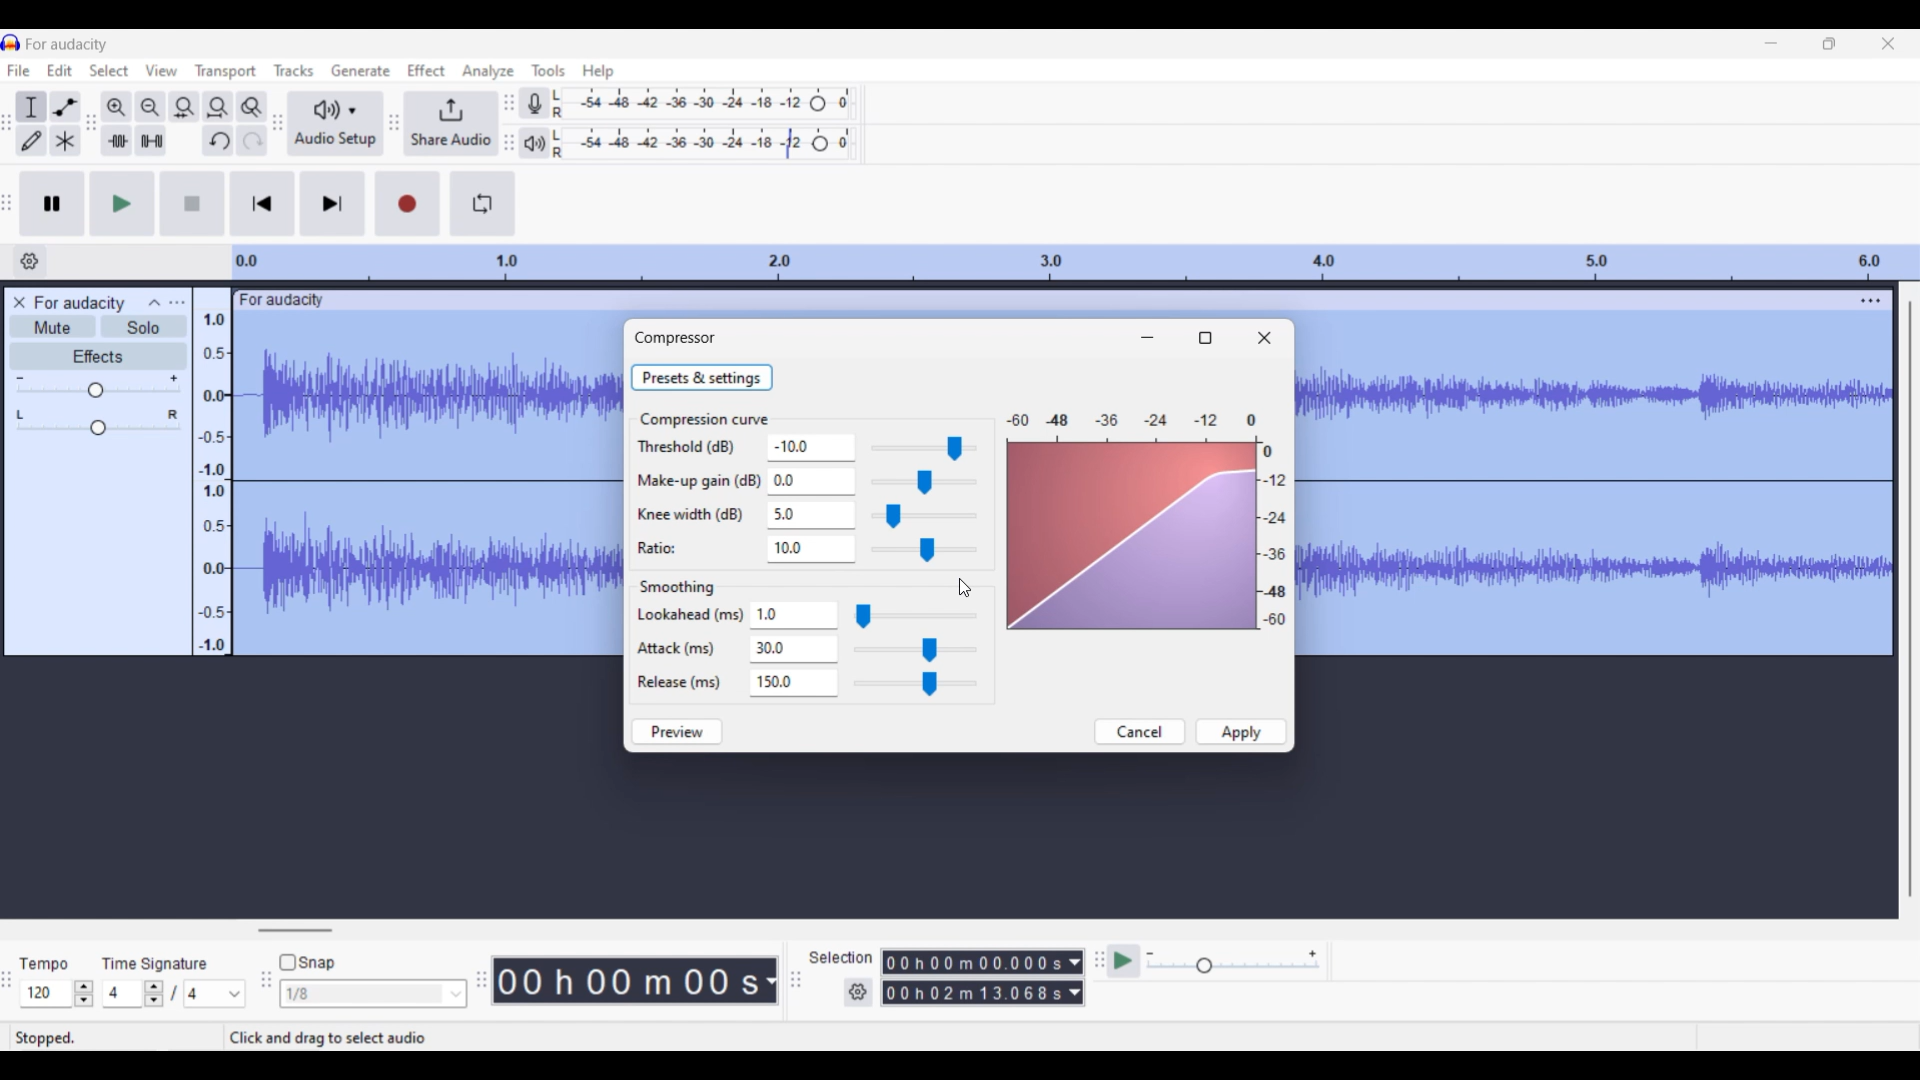 The height and width of the screenshot is (1080, 1920). Describe the element at coordinates (808, 549) in the screenshot. I see `Text box for ratio` at that location.